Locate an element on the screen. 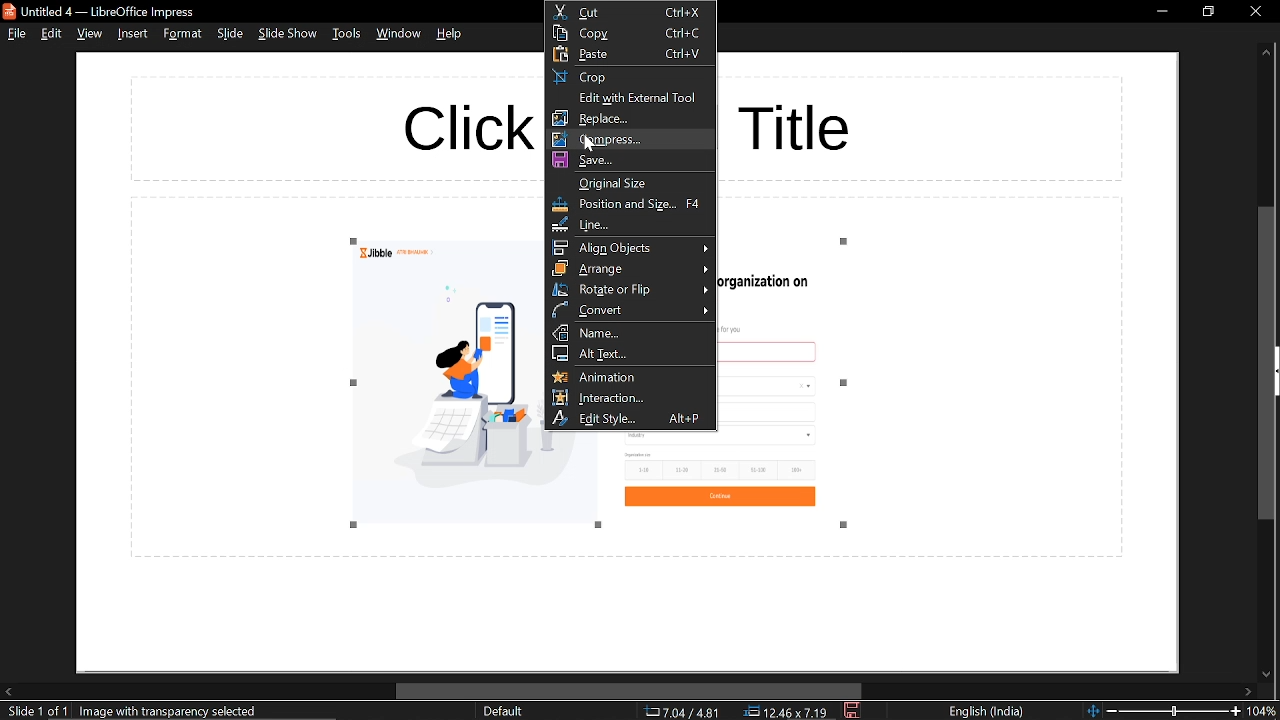 This screenshot has width=1280, height=720. location is located at coordinates (789, 712).